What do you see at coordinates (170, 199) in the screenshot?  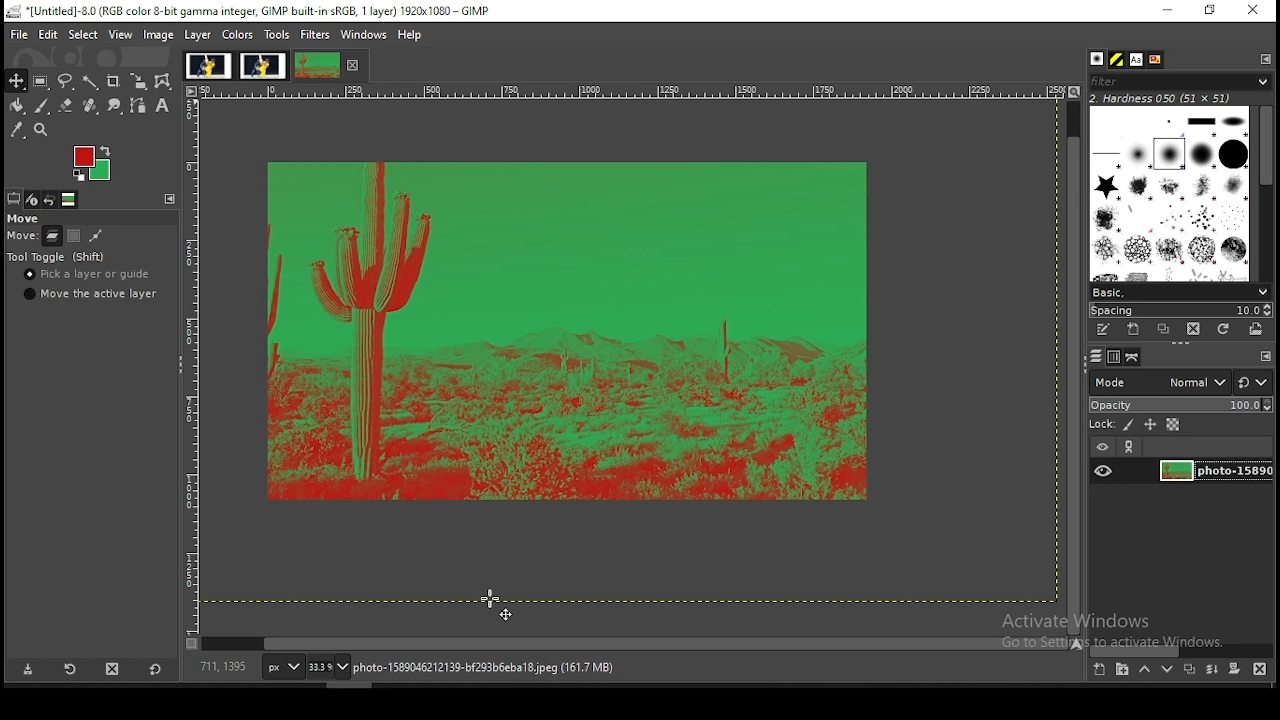 I see `configure this panel` at bounding box center [170, 199].